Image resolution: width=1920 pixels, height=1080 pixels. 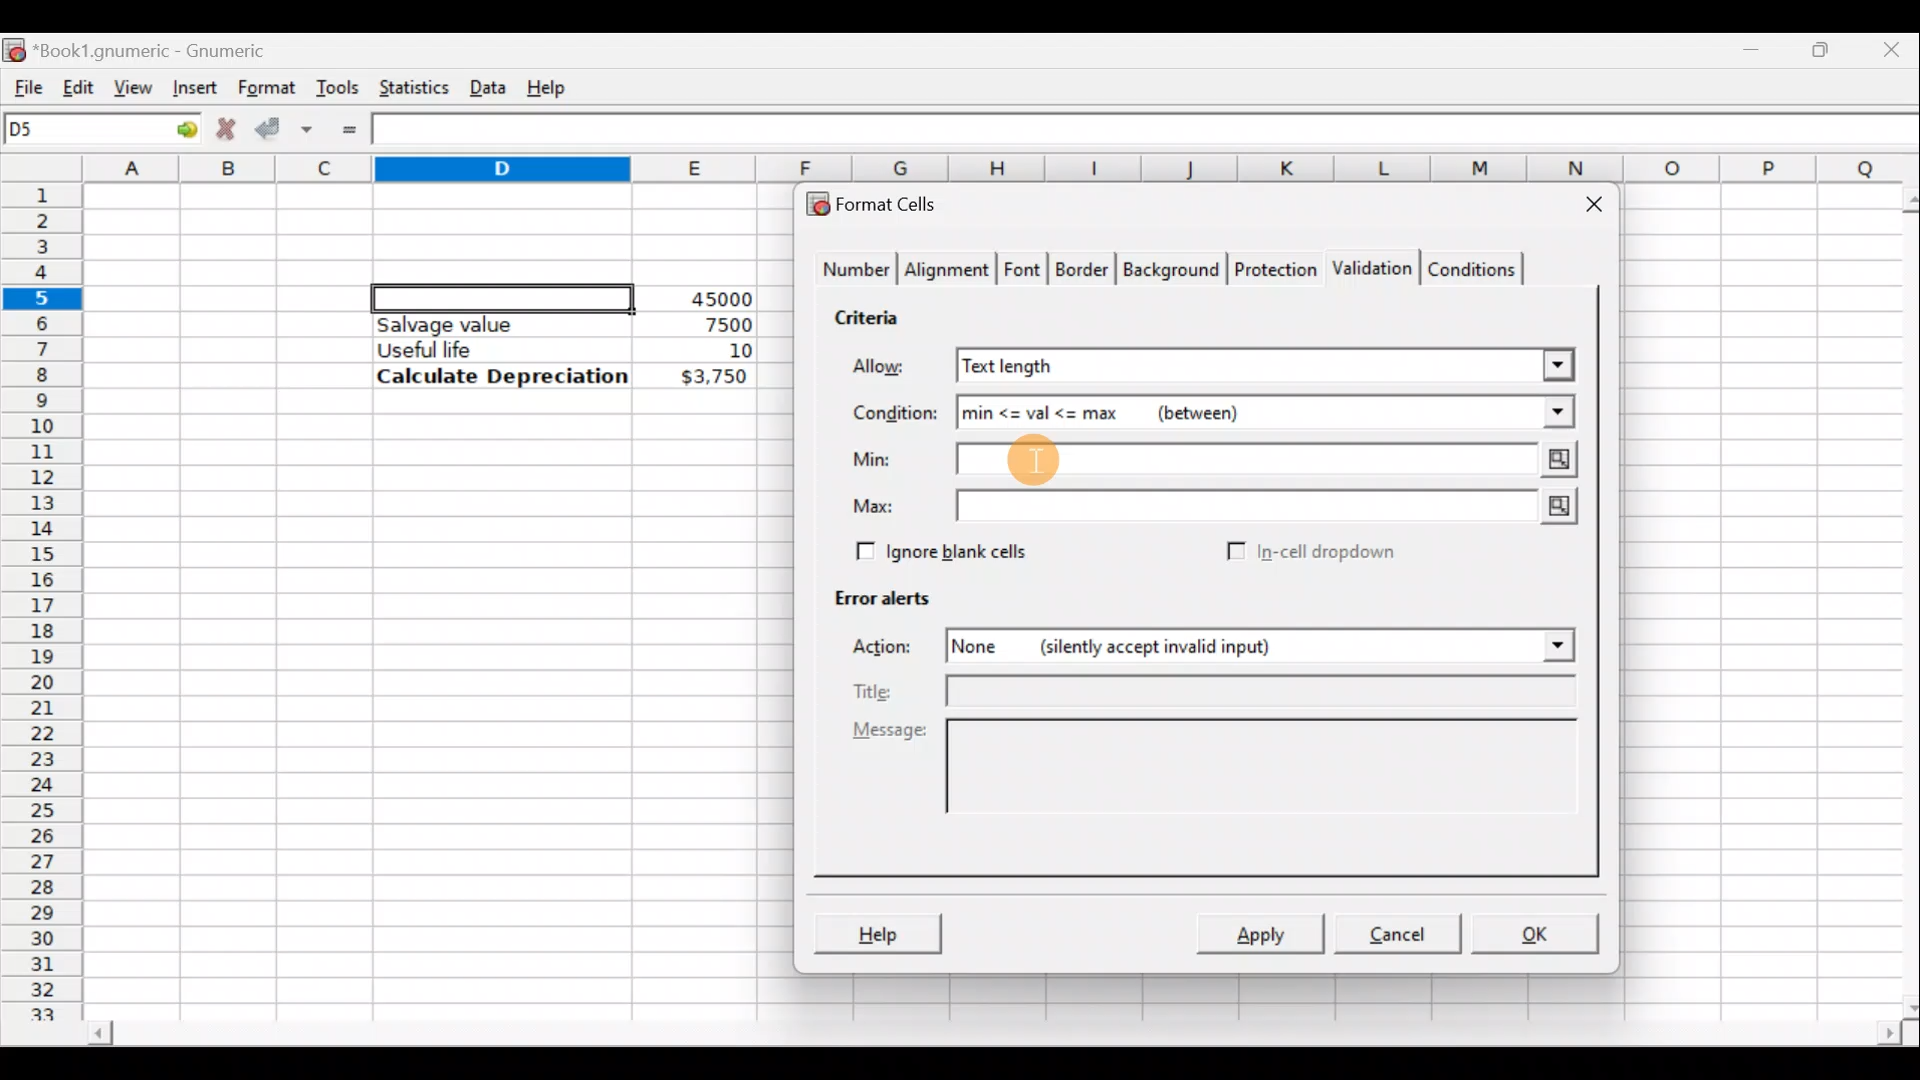 I want to click on Formula bar, so click(x=1151, y=132).